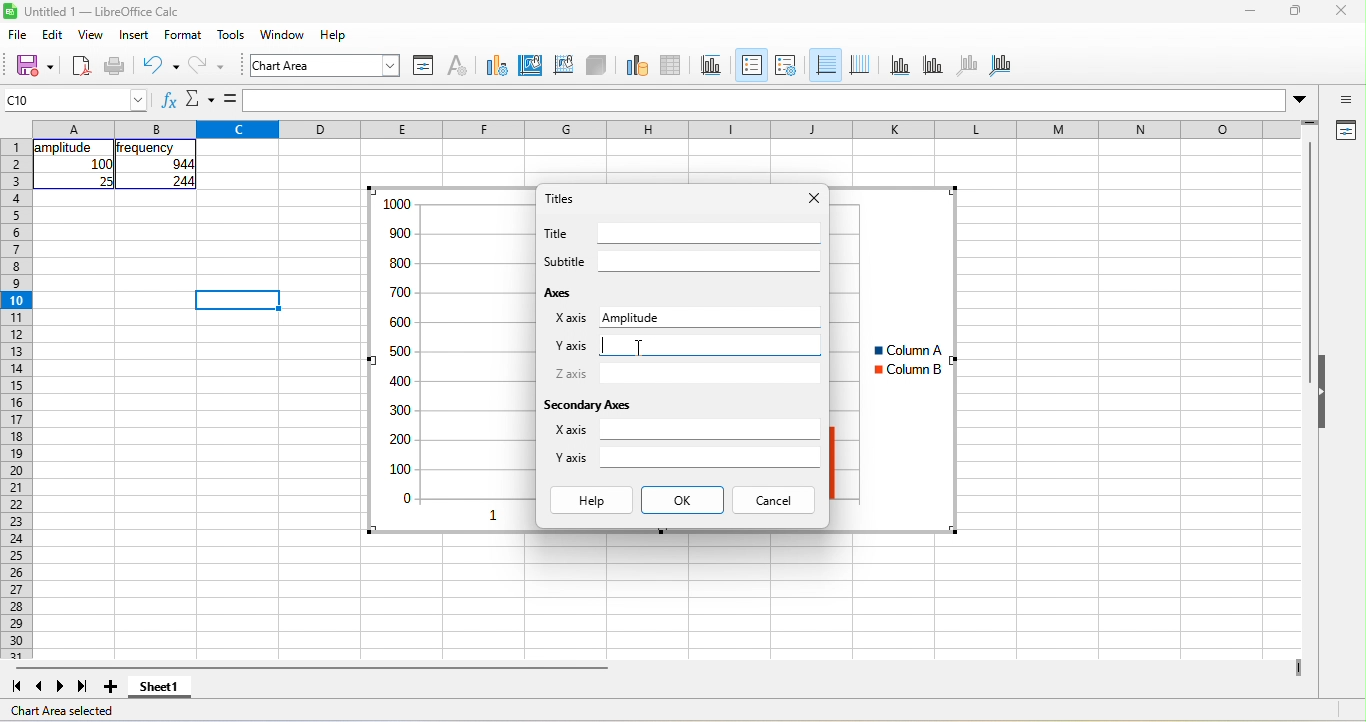 The width and height of the screenshot is (1366, 722). What do you see at coordinates (710, 261) in the screenshot?
I see `Input for subtitle` at bounding box center [710, 261].